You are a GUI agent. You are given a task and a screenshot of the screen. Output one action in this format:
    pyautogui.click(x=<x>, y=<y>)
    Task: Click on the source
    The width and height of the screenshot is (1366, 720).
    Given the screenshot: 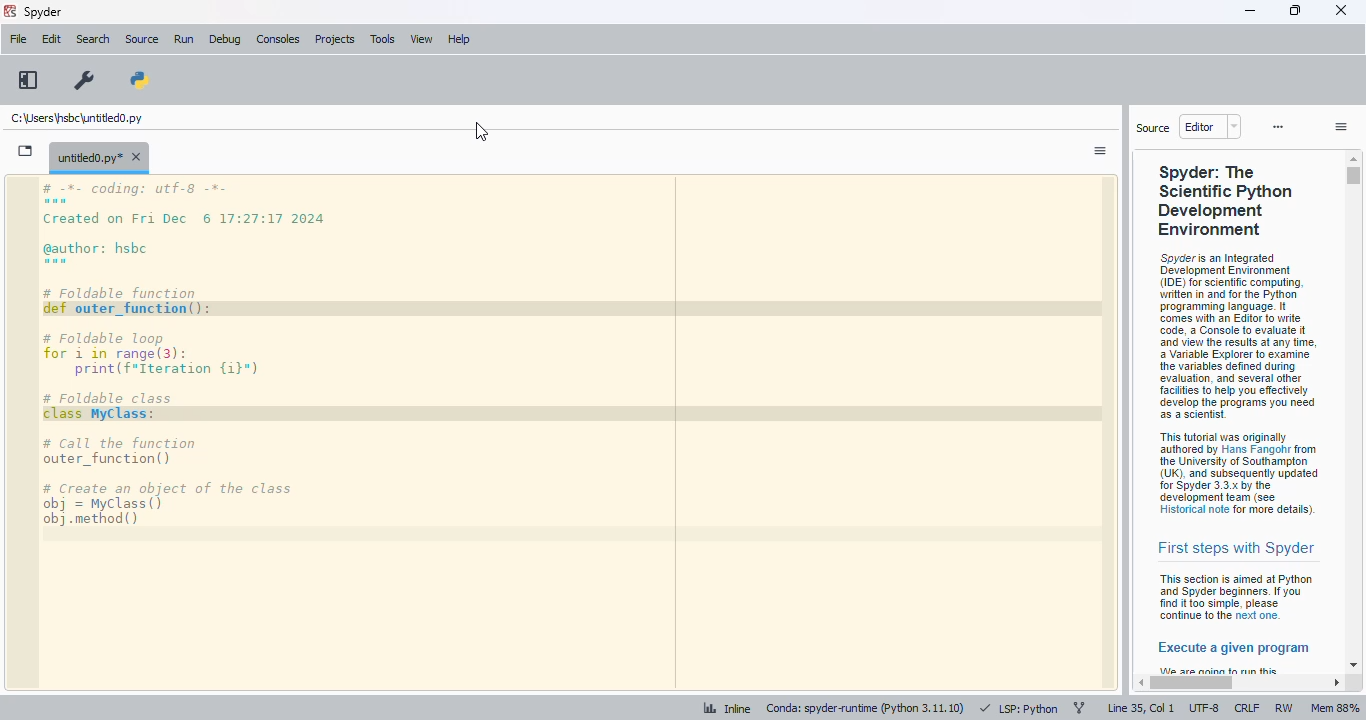 What is the action you would take?
    pyautogui.click(x=1153, y=127)
    